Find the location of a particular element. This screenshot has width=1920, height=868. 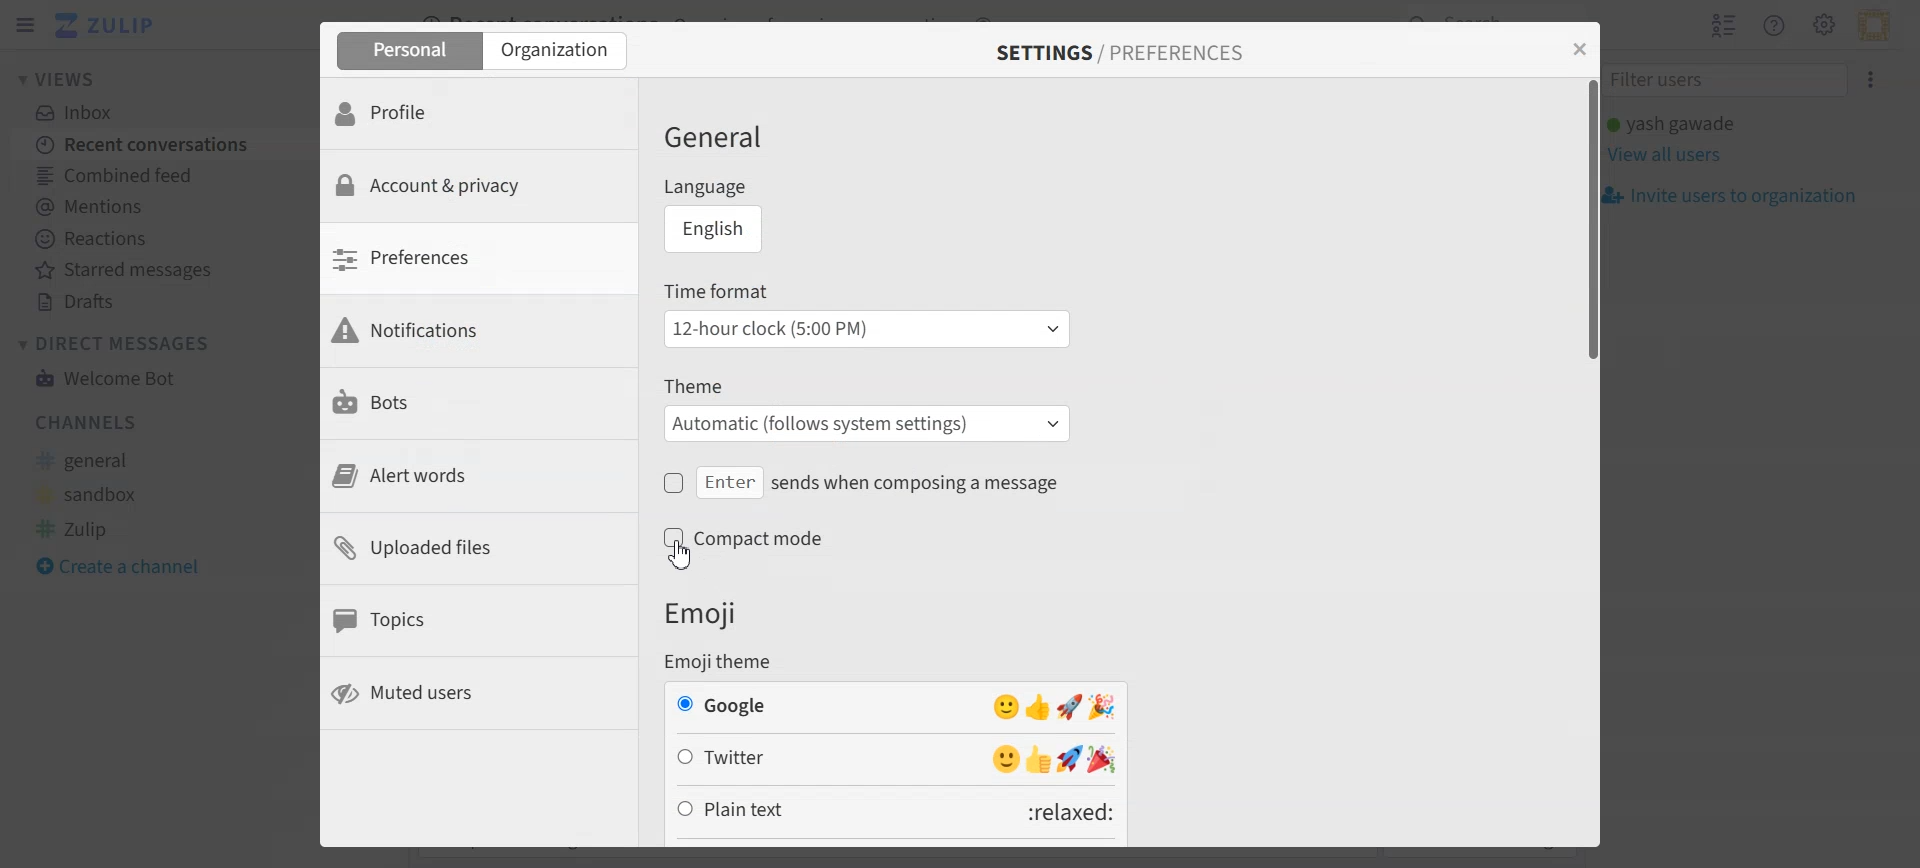

Language is located at coordinates (770, 188).